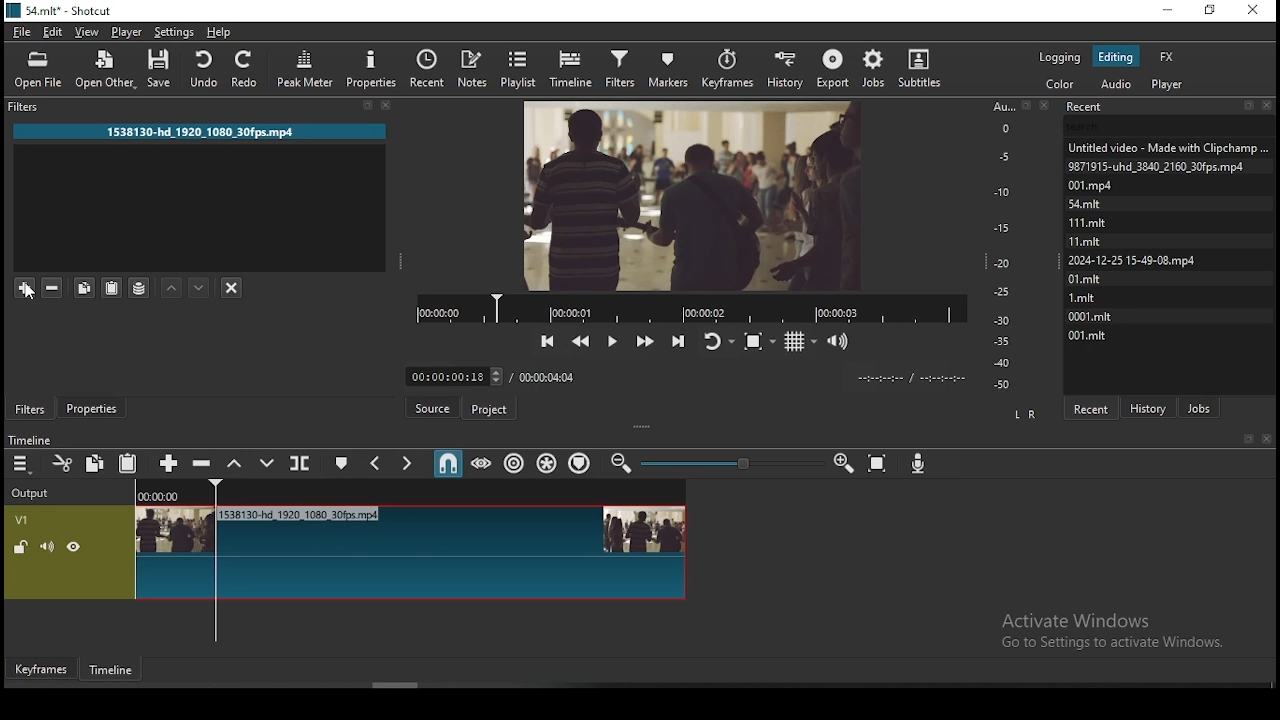 The height and width of the screenshot is (720, 1280). I want to click on markers, so click(669, 69).